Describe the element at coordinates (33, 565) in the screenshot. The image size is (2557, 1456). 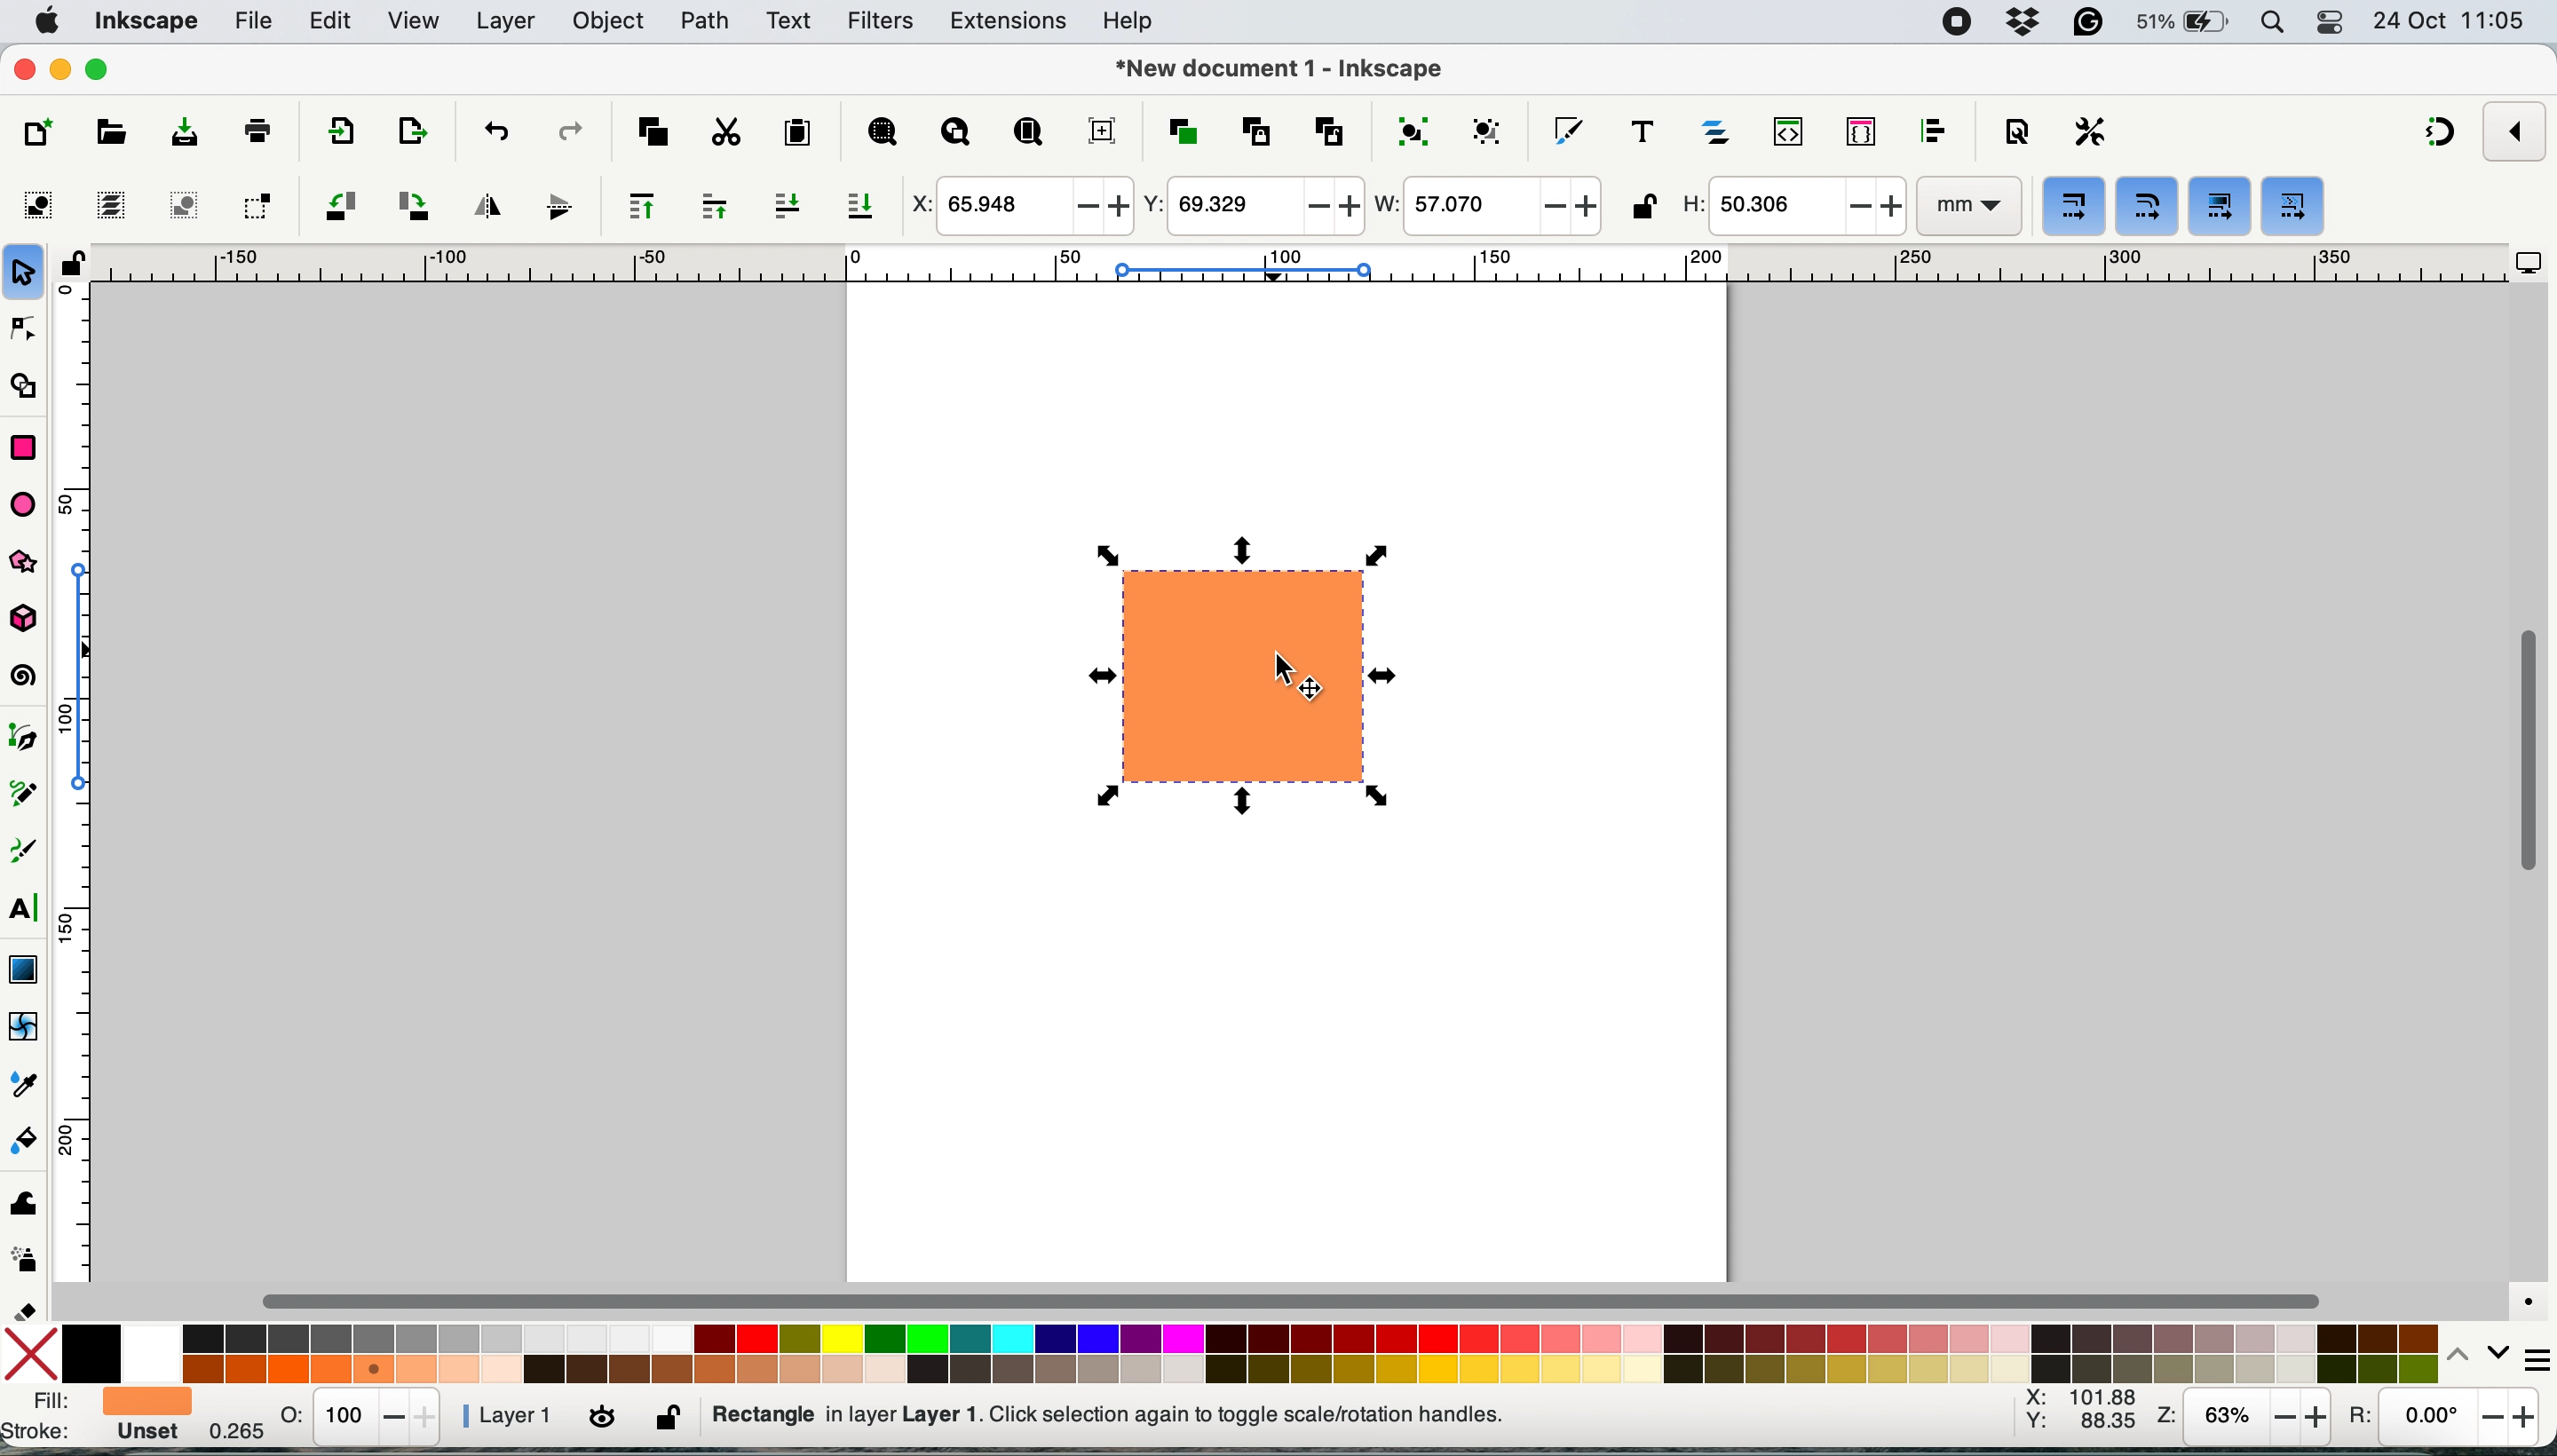
I see `star and polygon tool` at that location.